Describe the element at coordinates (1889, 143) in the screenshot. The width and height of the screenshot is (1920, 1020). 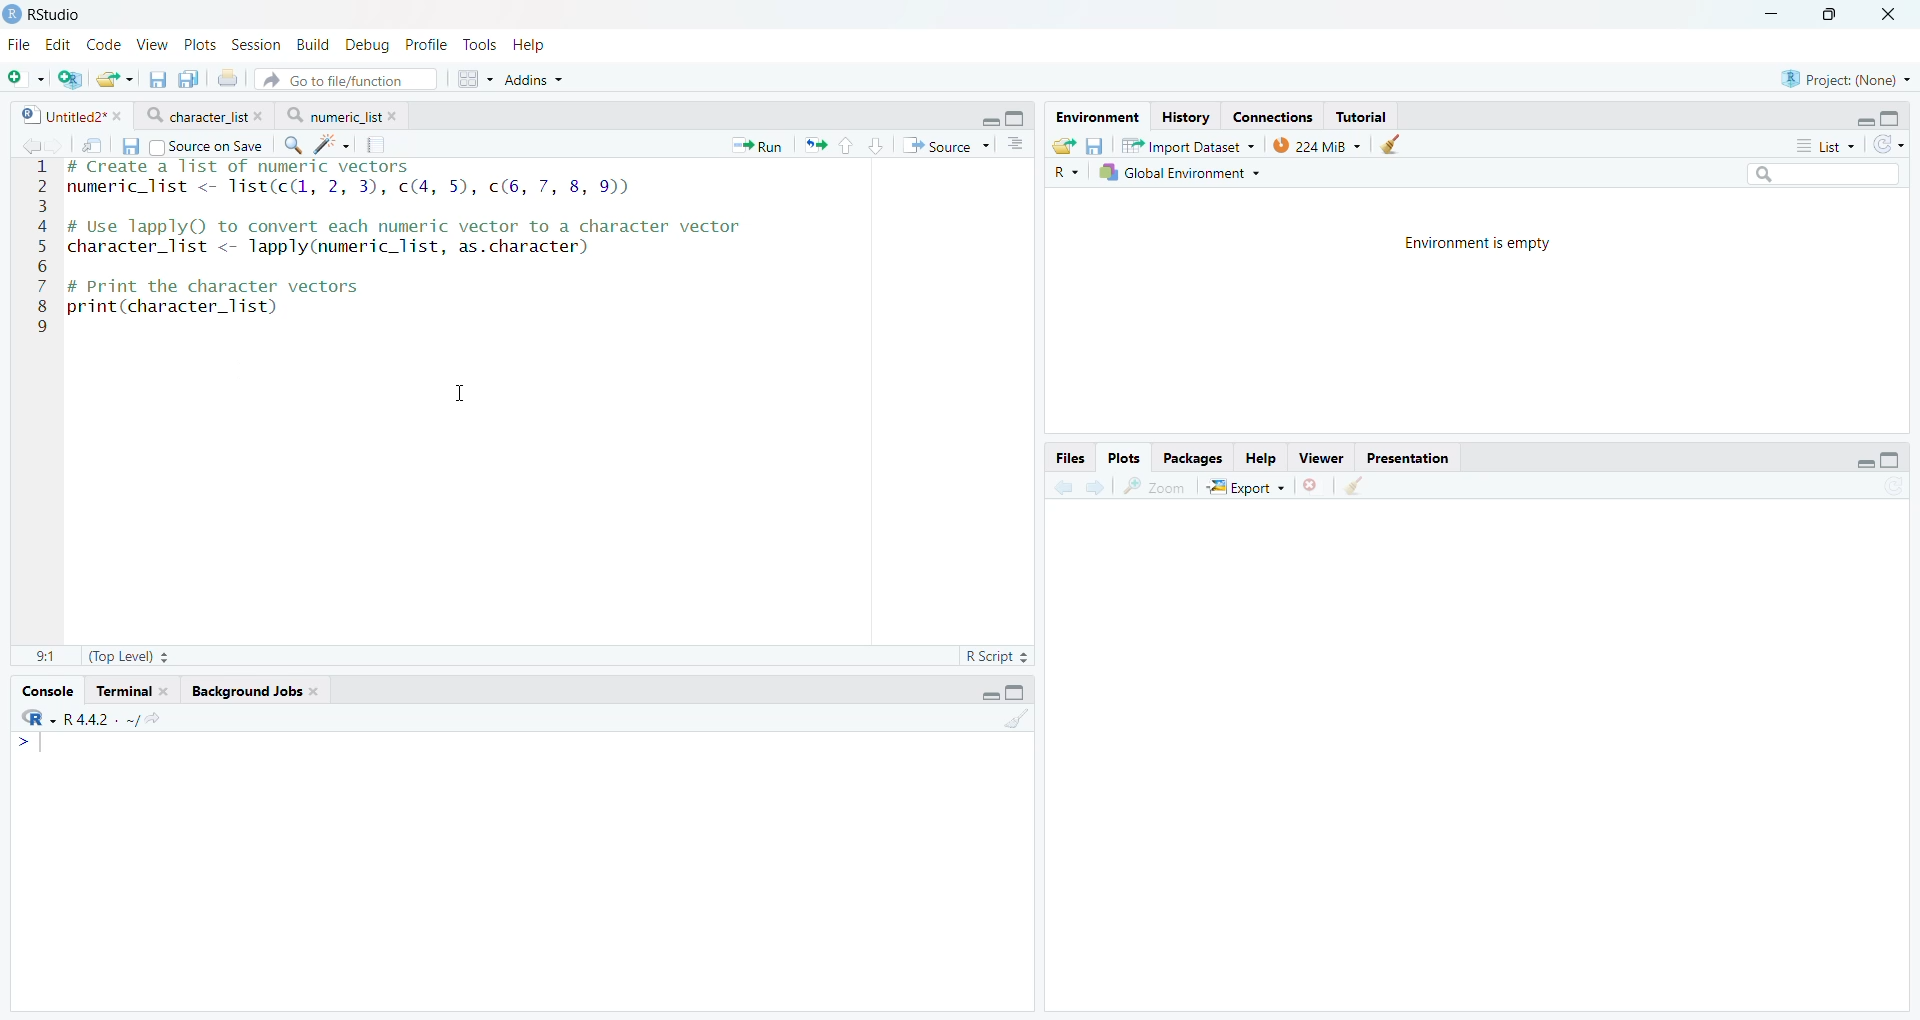
I see `Refresh` at that location.